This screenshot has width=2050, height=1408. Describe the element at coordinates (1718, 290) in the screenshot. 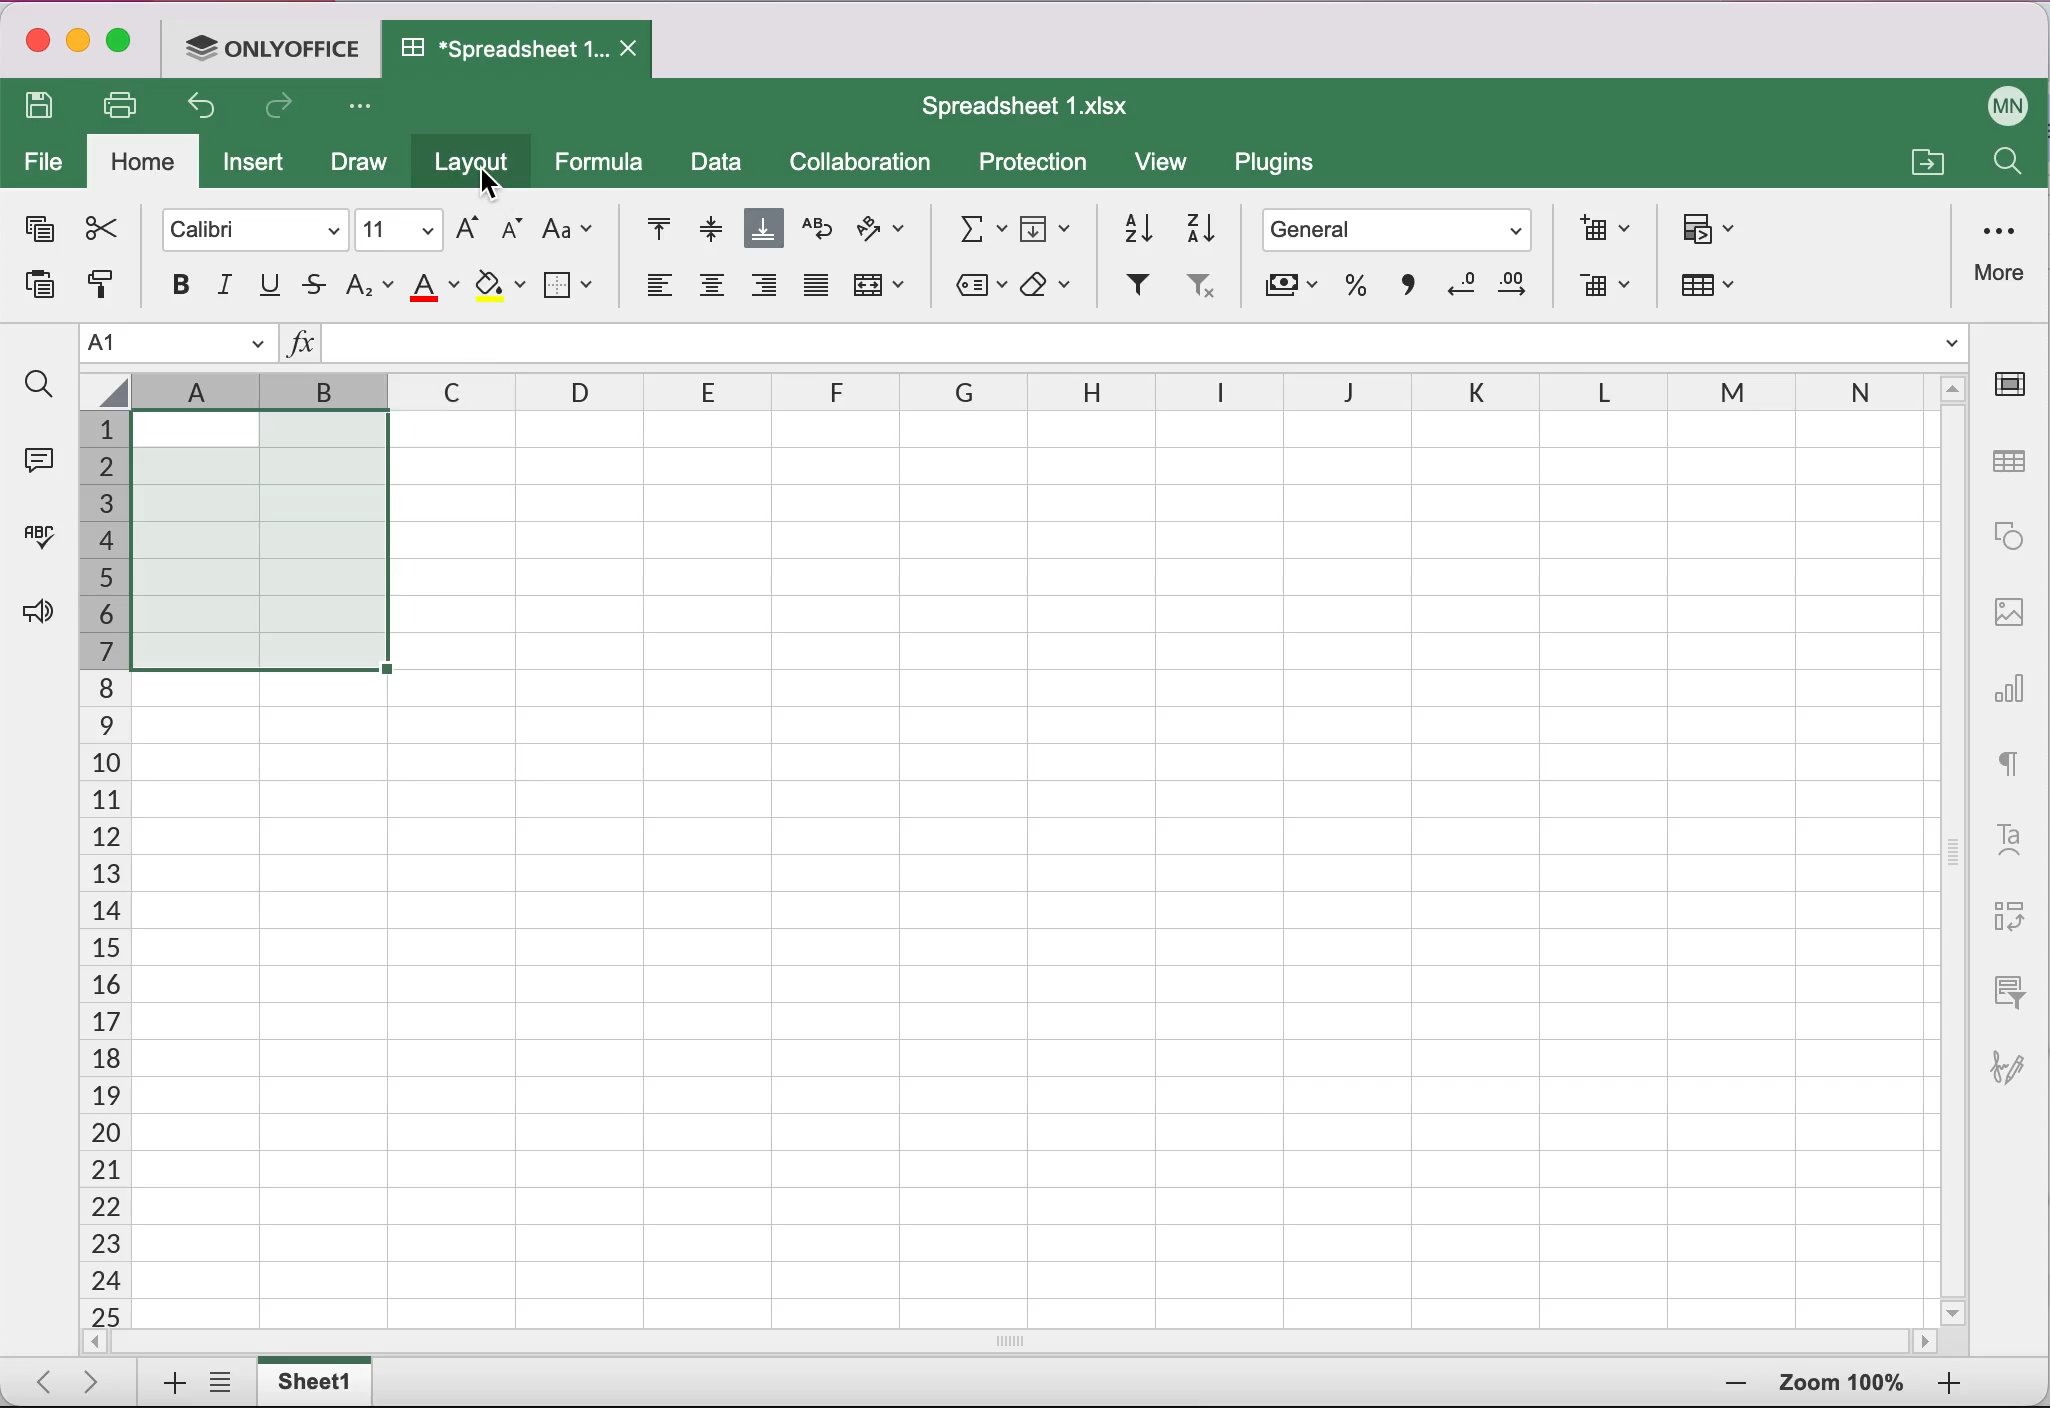

I see `format as table template` at that location.